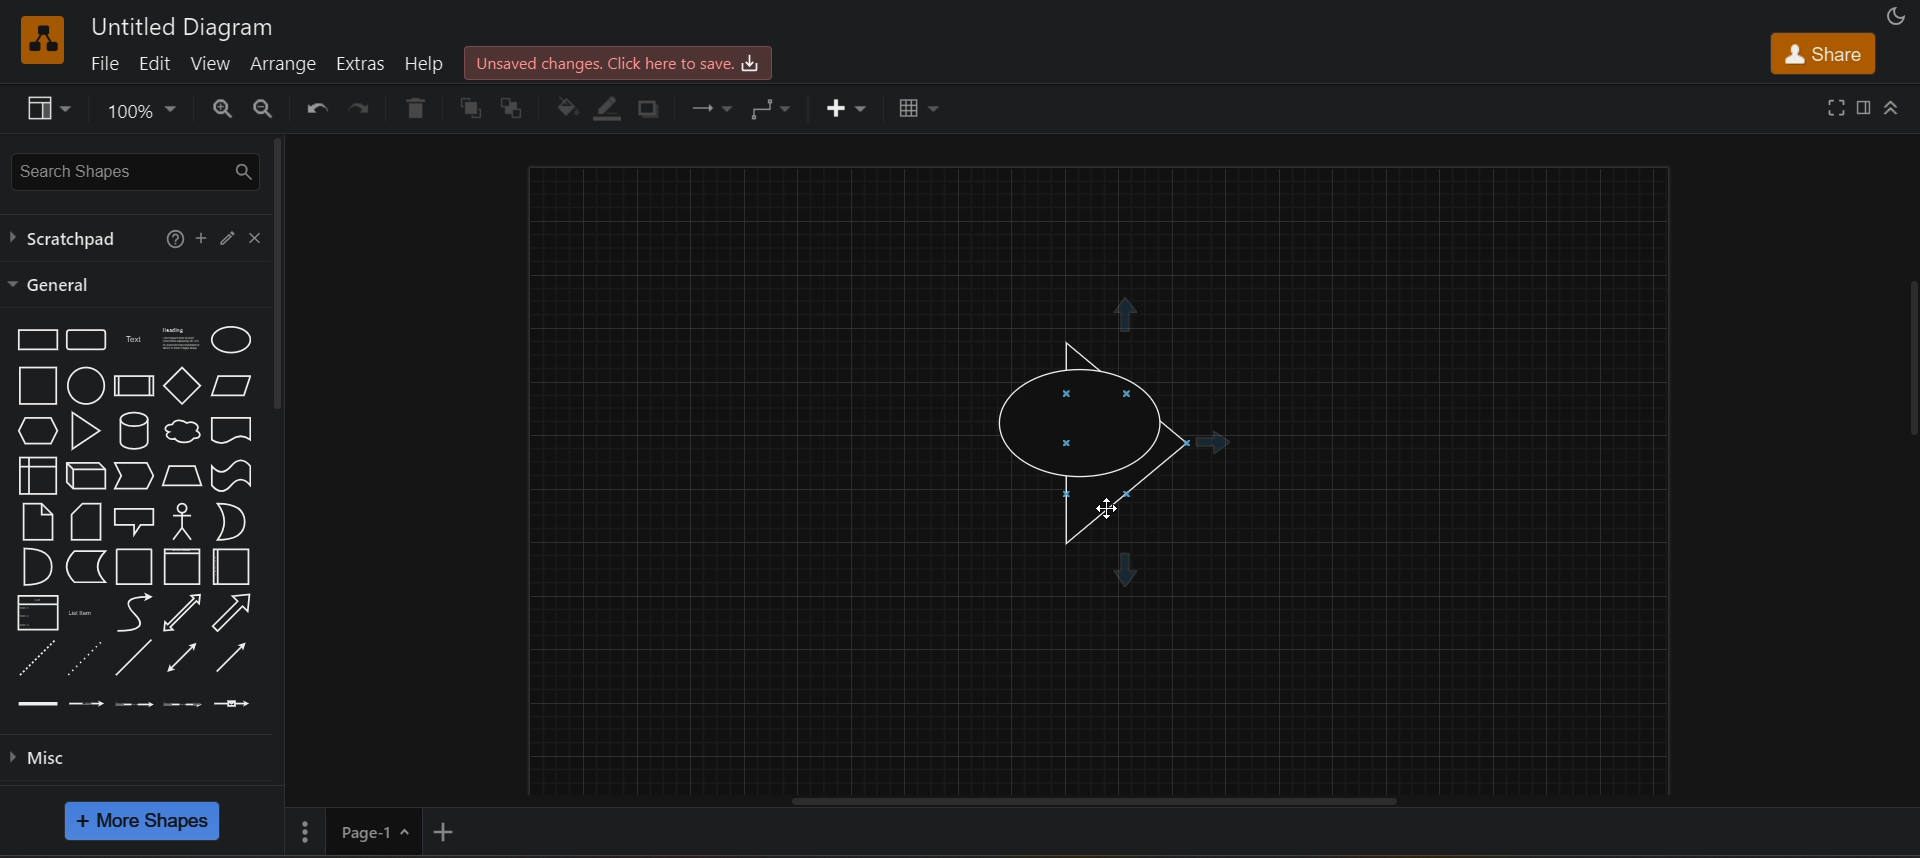 This screenshot has height=858, width=1920. I want to click on container, so click(180, 568).